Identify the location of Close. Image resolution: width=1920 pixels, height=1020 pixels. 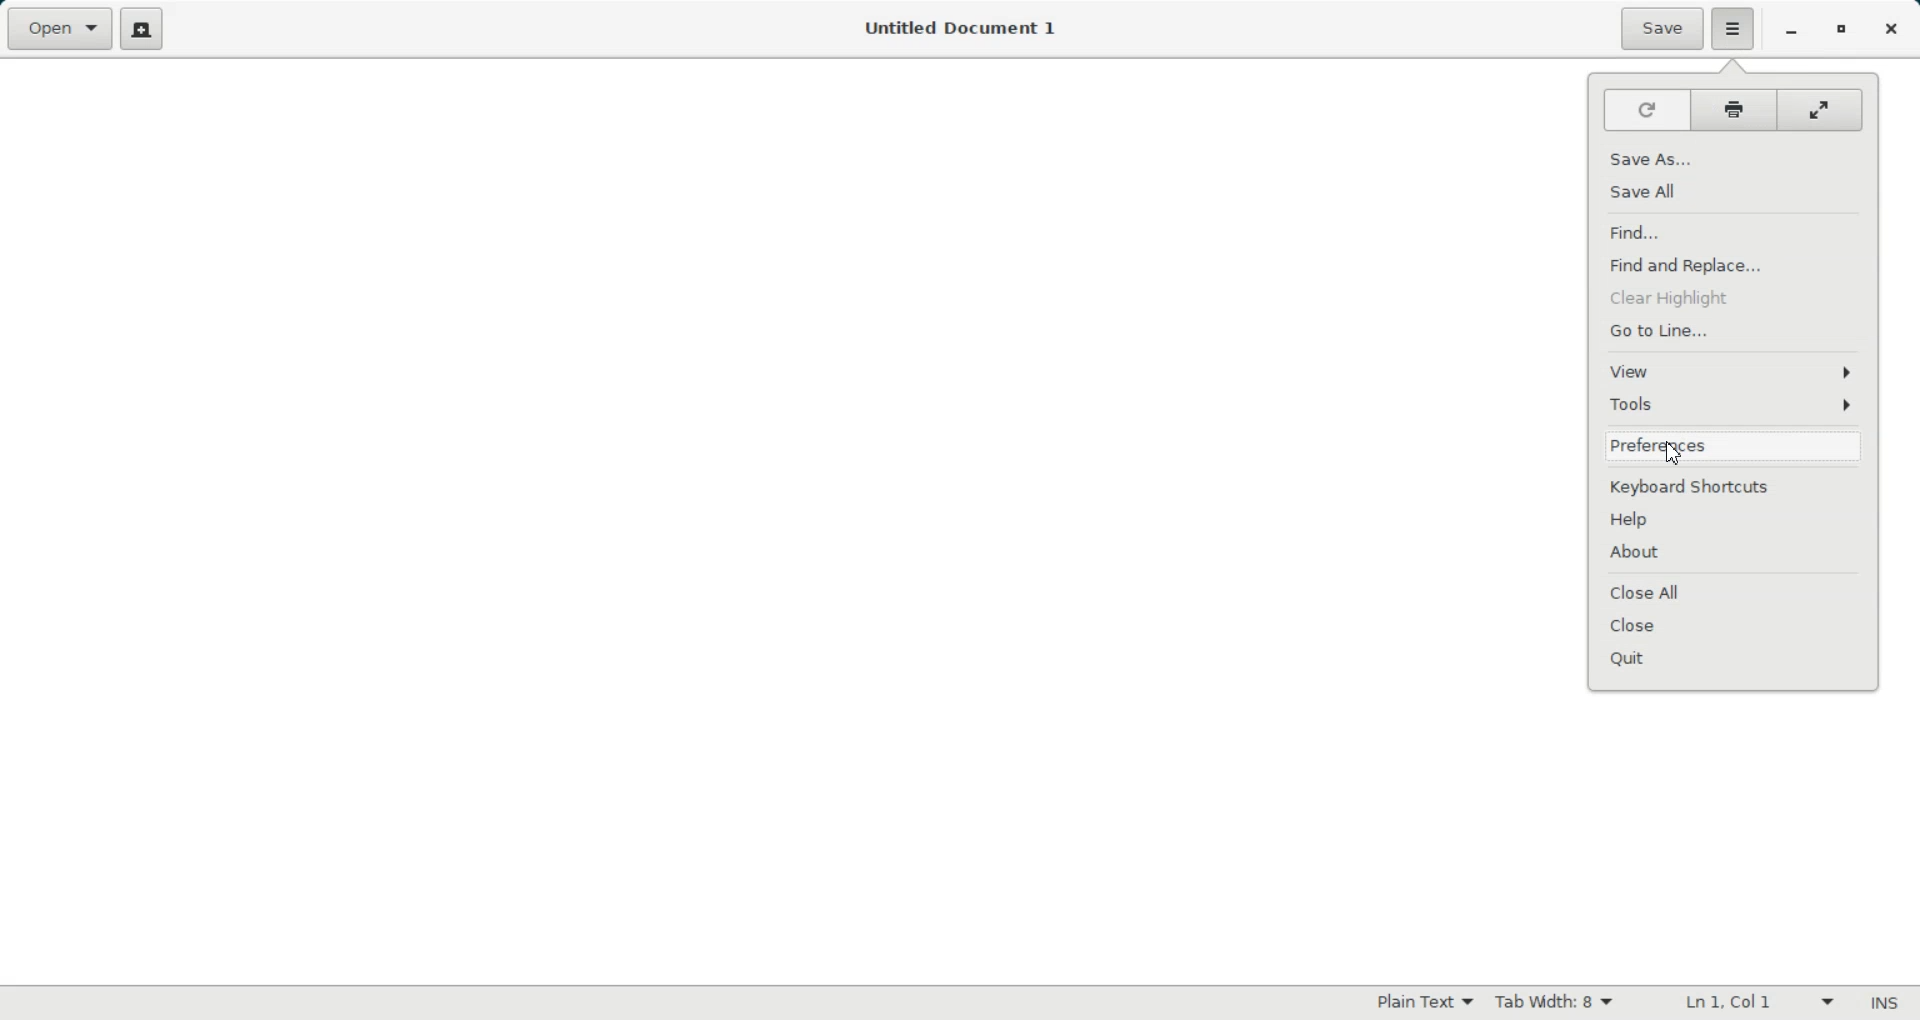
(1733, 627).